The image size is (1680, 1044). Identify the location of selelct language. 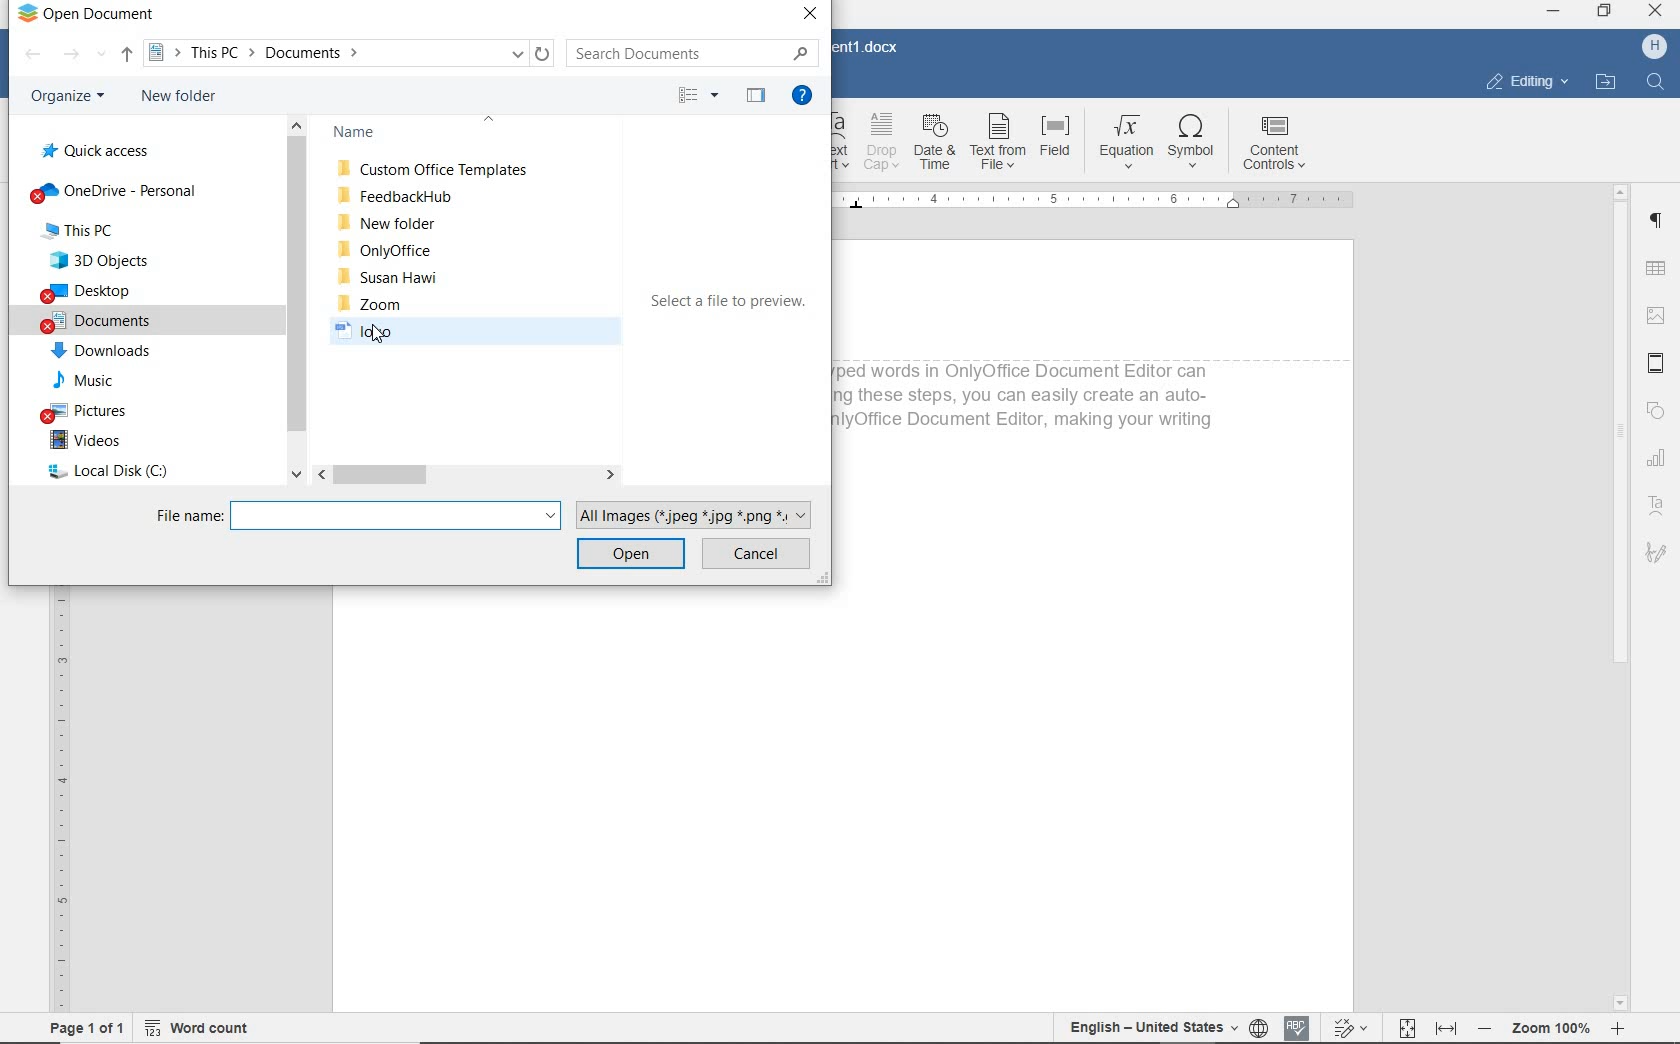
(1260, 1028).